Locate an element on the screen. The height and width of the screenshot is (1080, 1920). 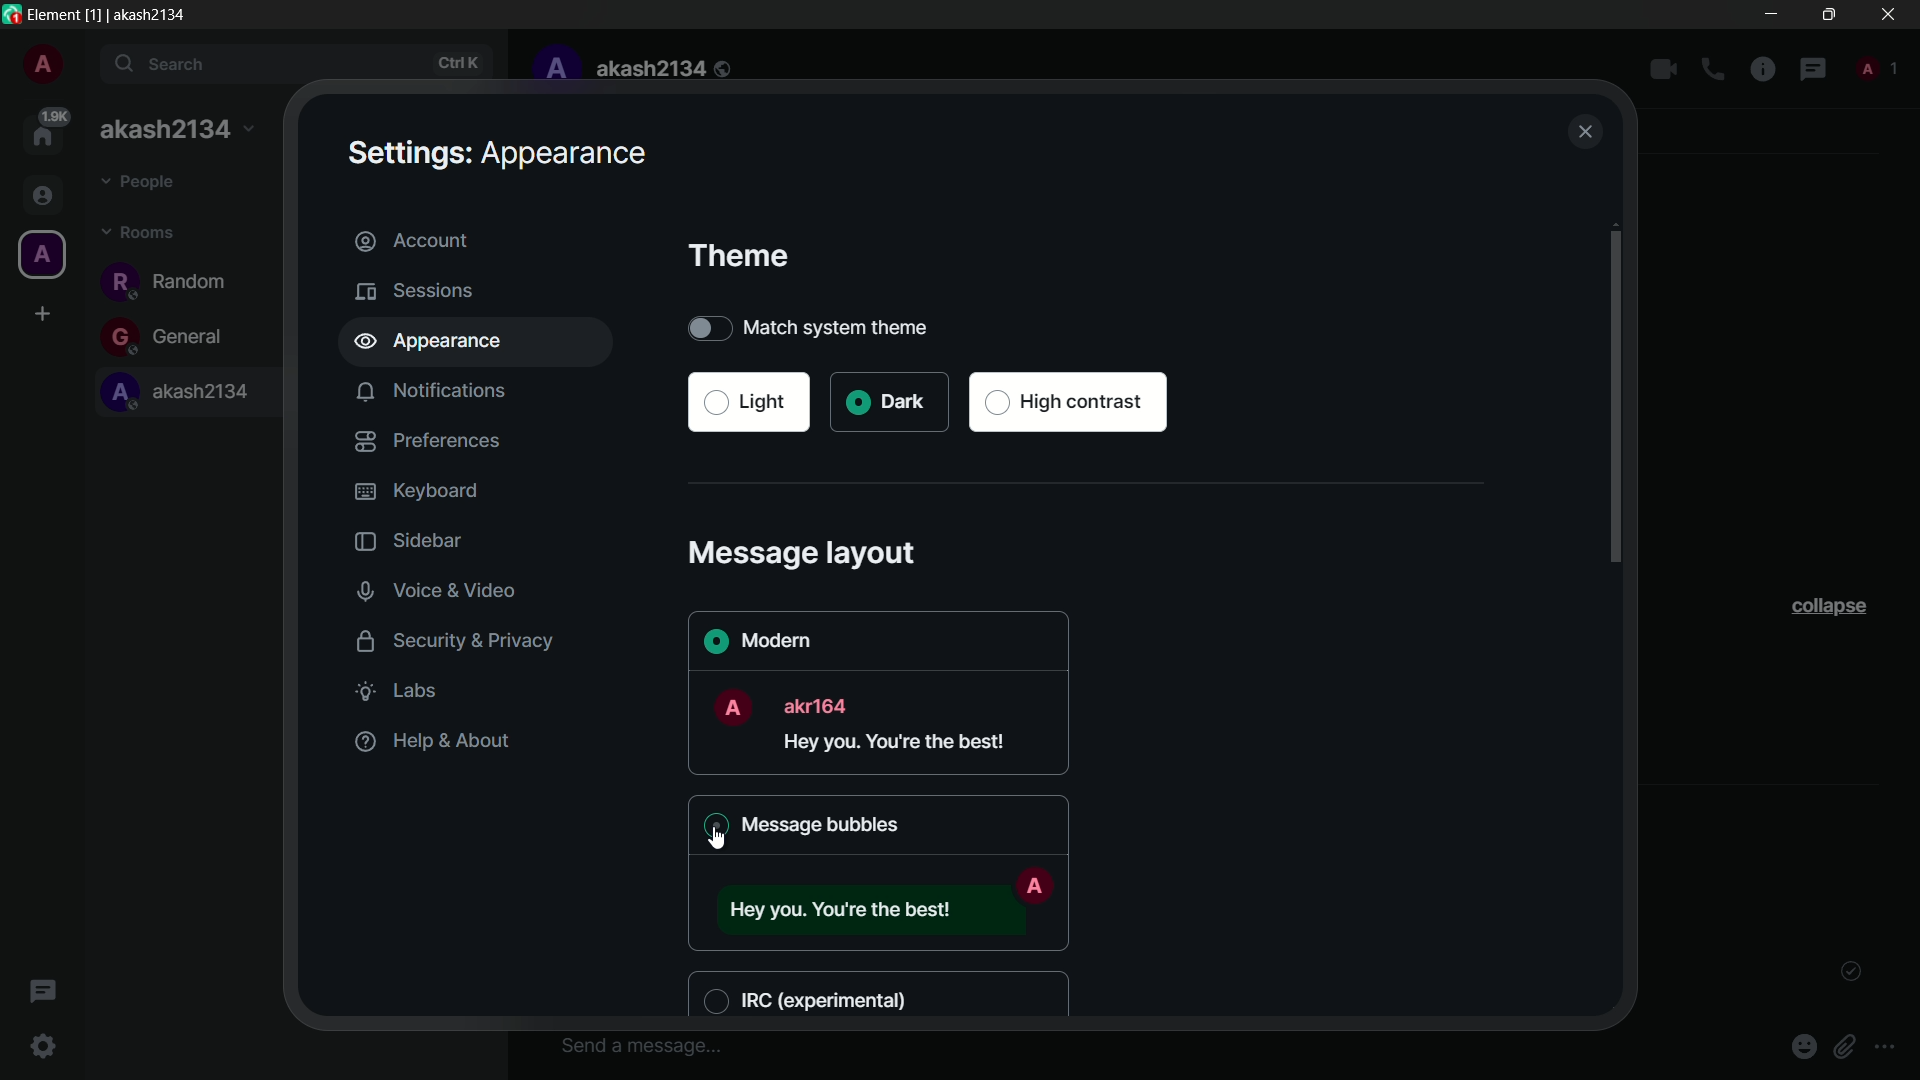
labs is located at coordinates (403, 691).